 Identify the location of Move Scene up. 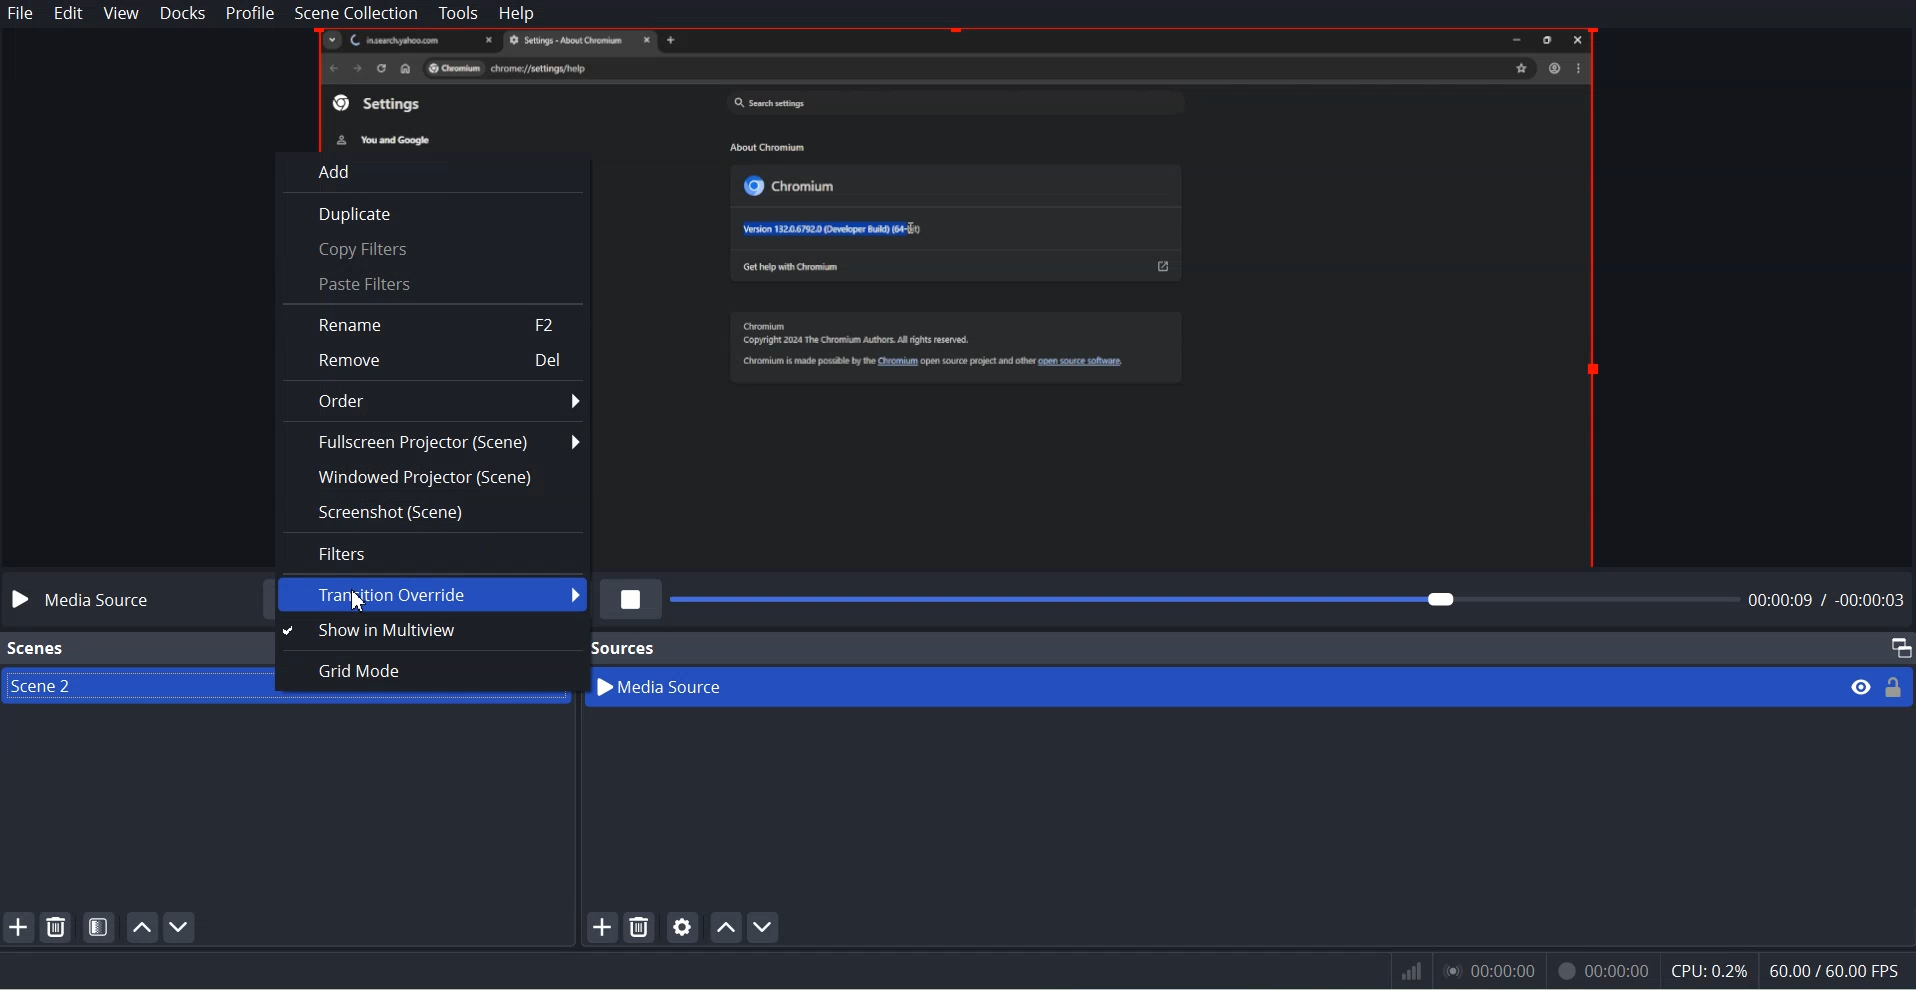
(140, 927).